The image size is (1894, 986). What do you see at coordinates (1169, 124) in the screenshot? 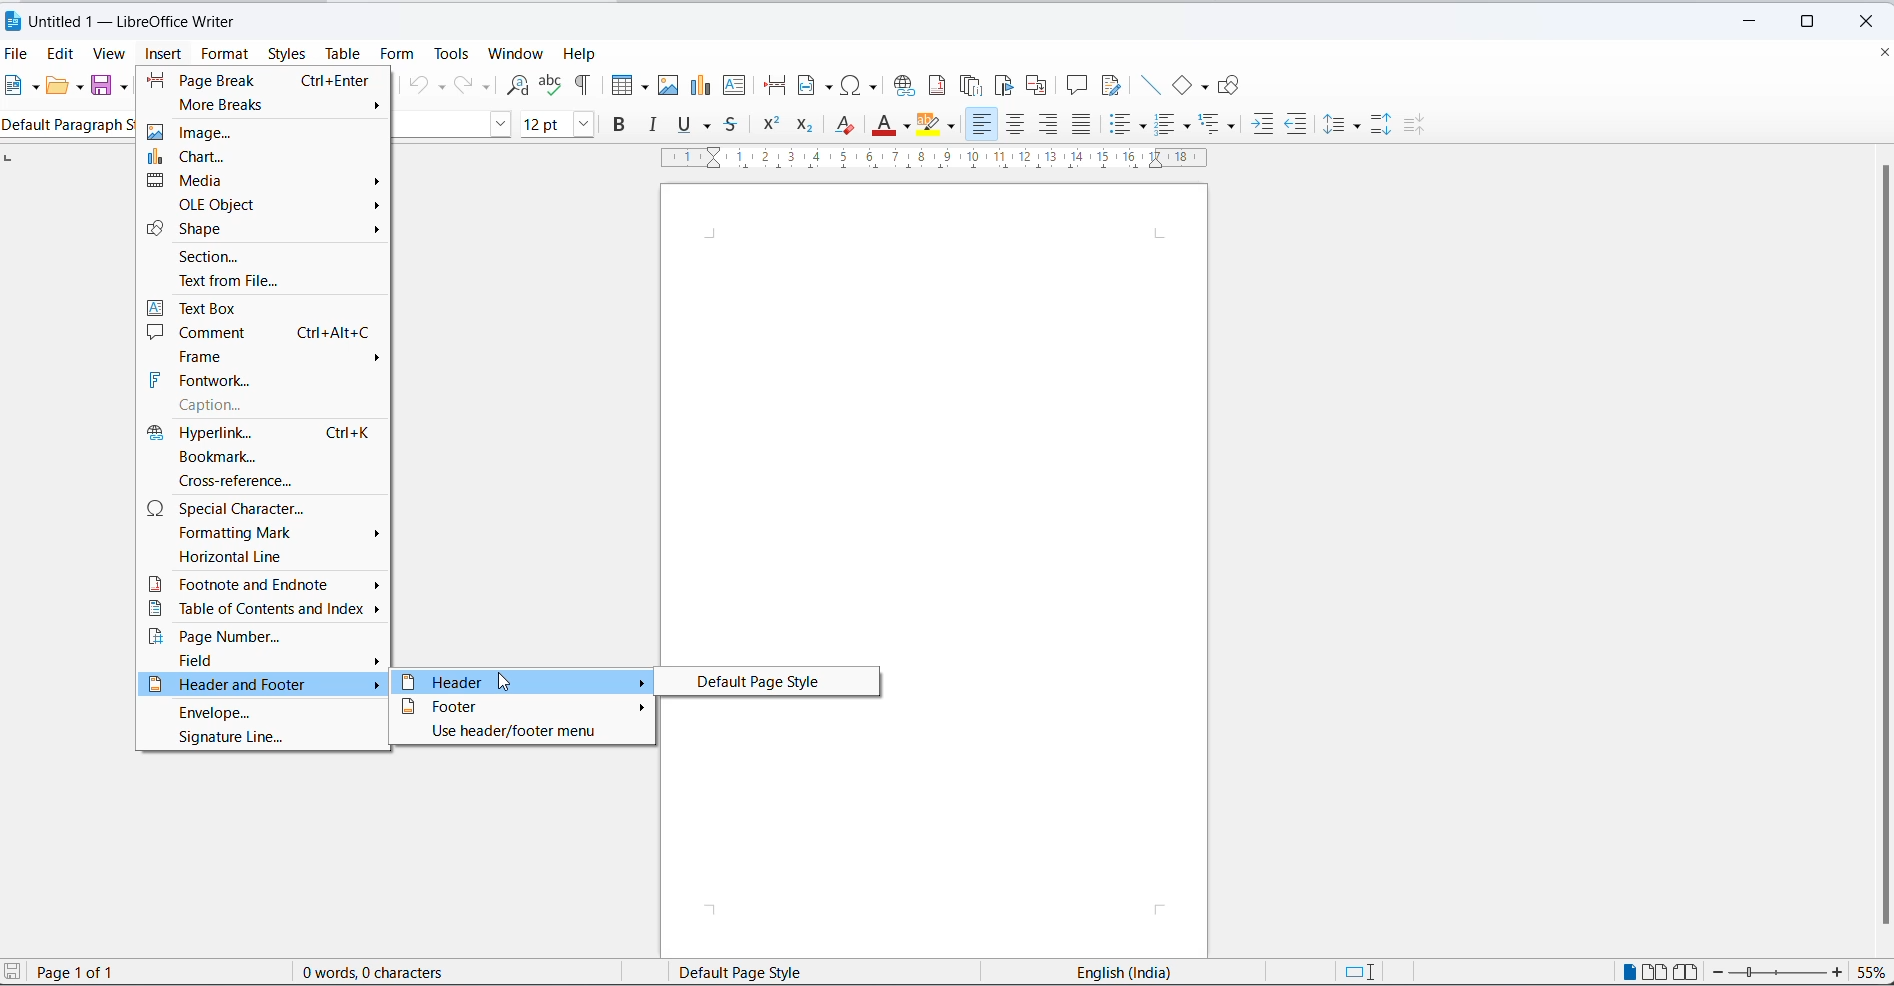
I see `toggle ordered list` at bounding box center [1169, 124].